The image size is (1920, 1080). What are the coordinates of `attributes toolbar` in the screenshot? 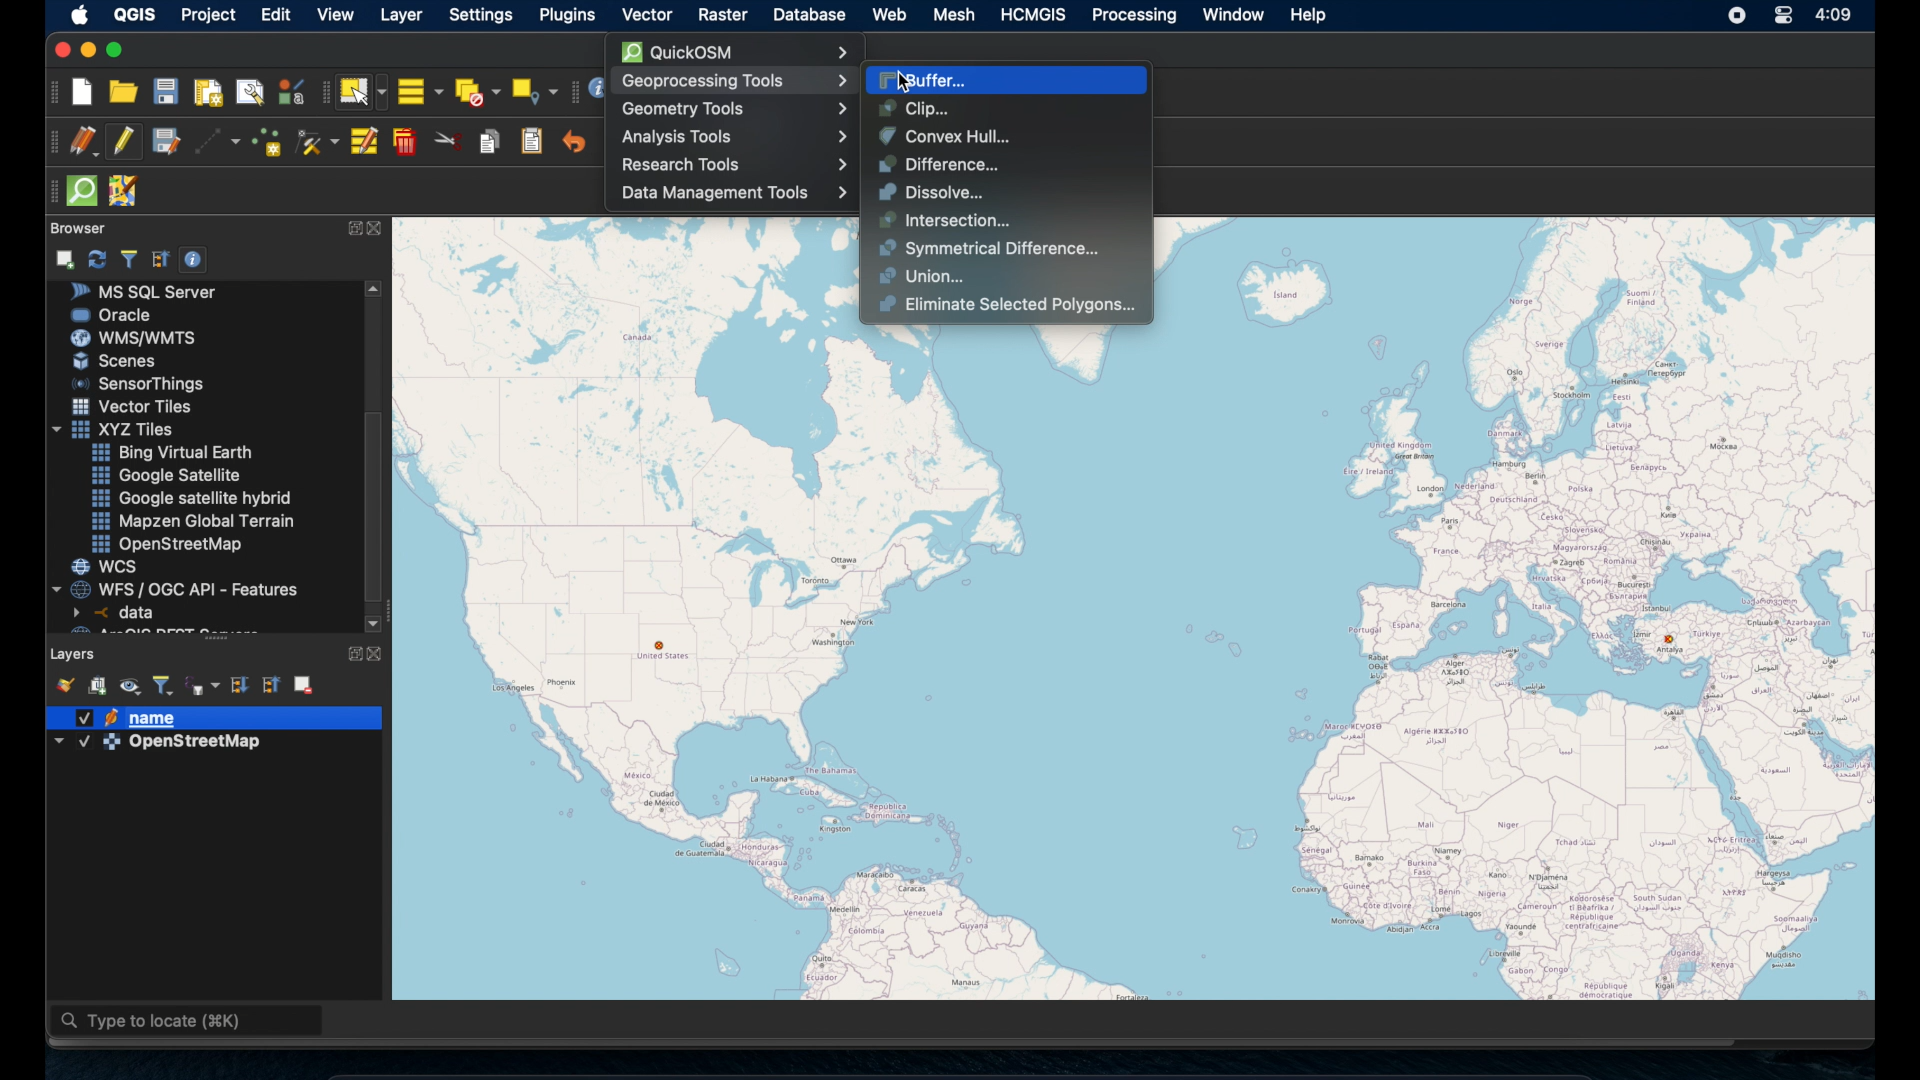 It's located at (573, 90).